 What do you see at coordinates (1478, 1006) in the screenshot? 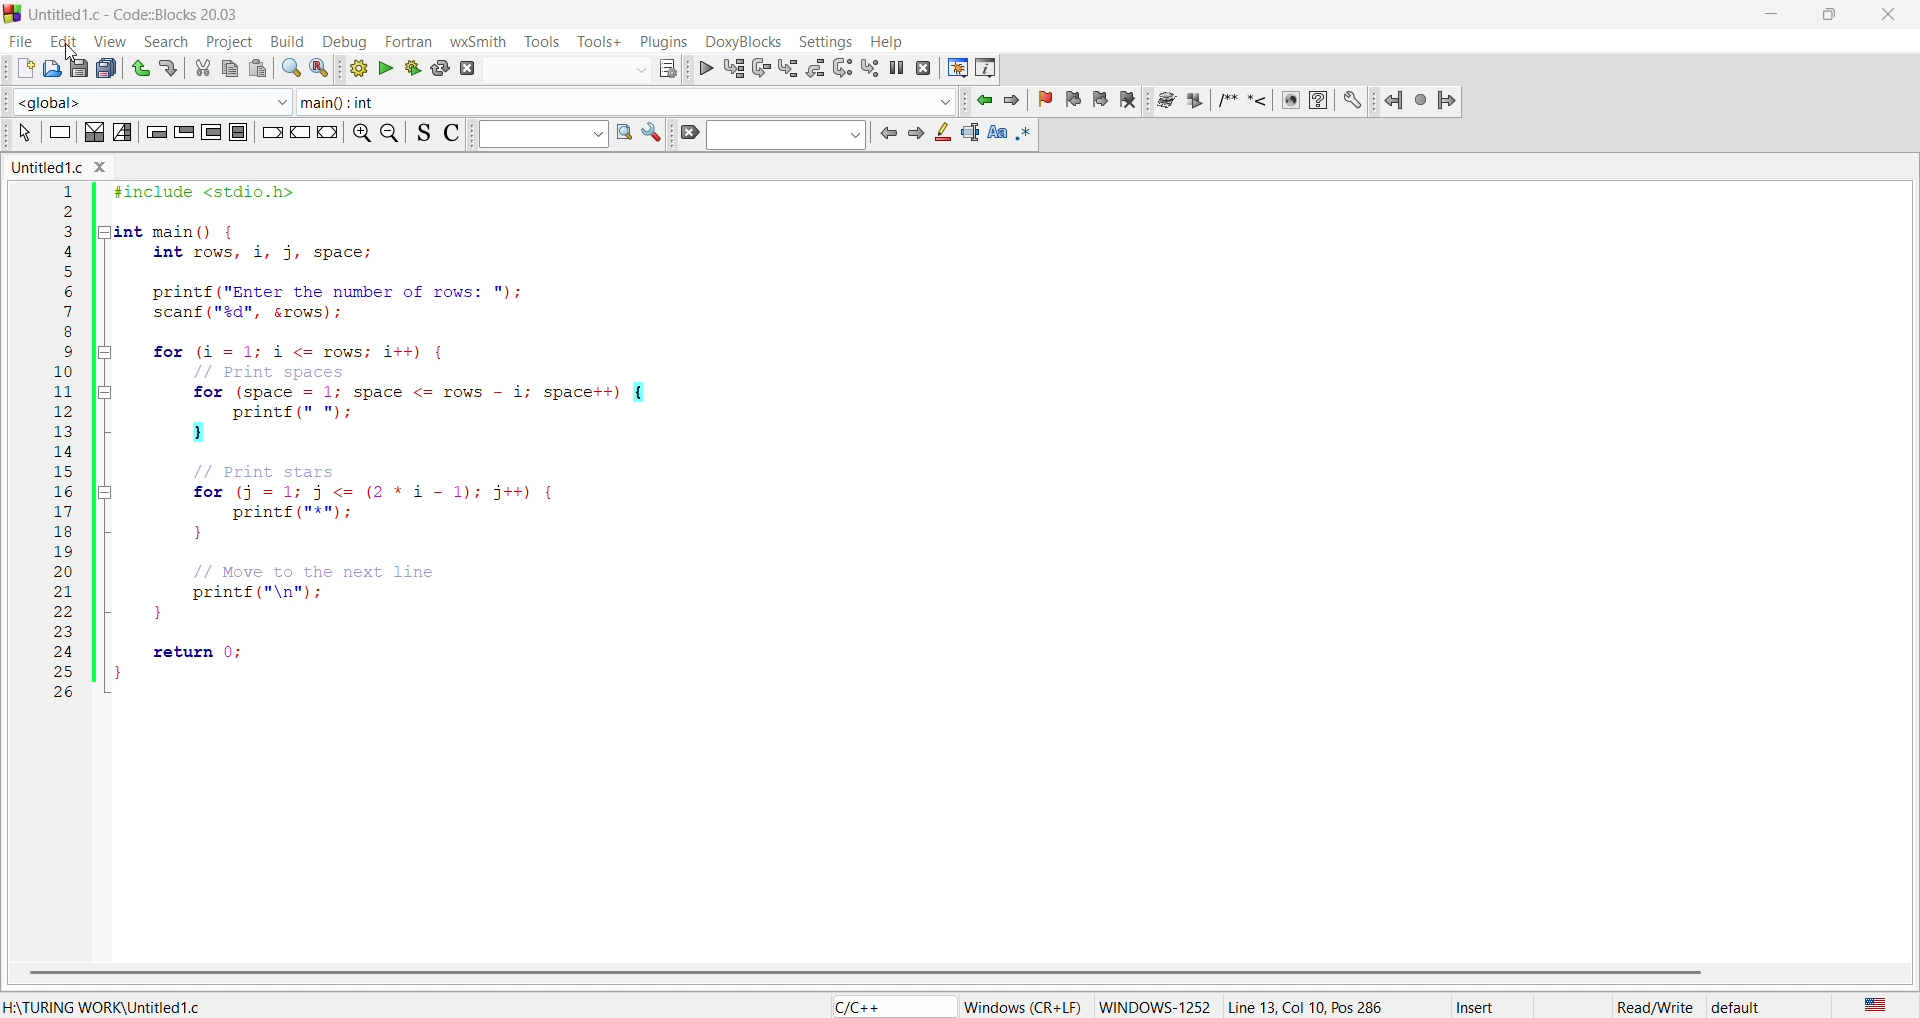
I see `insert` at bounding box center [1478, 1006].